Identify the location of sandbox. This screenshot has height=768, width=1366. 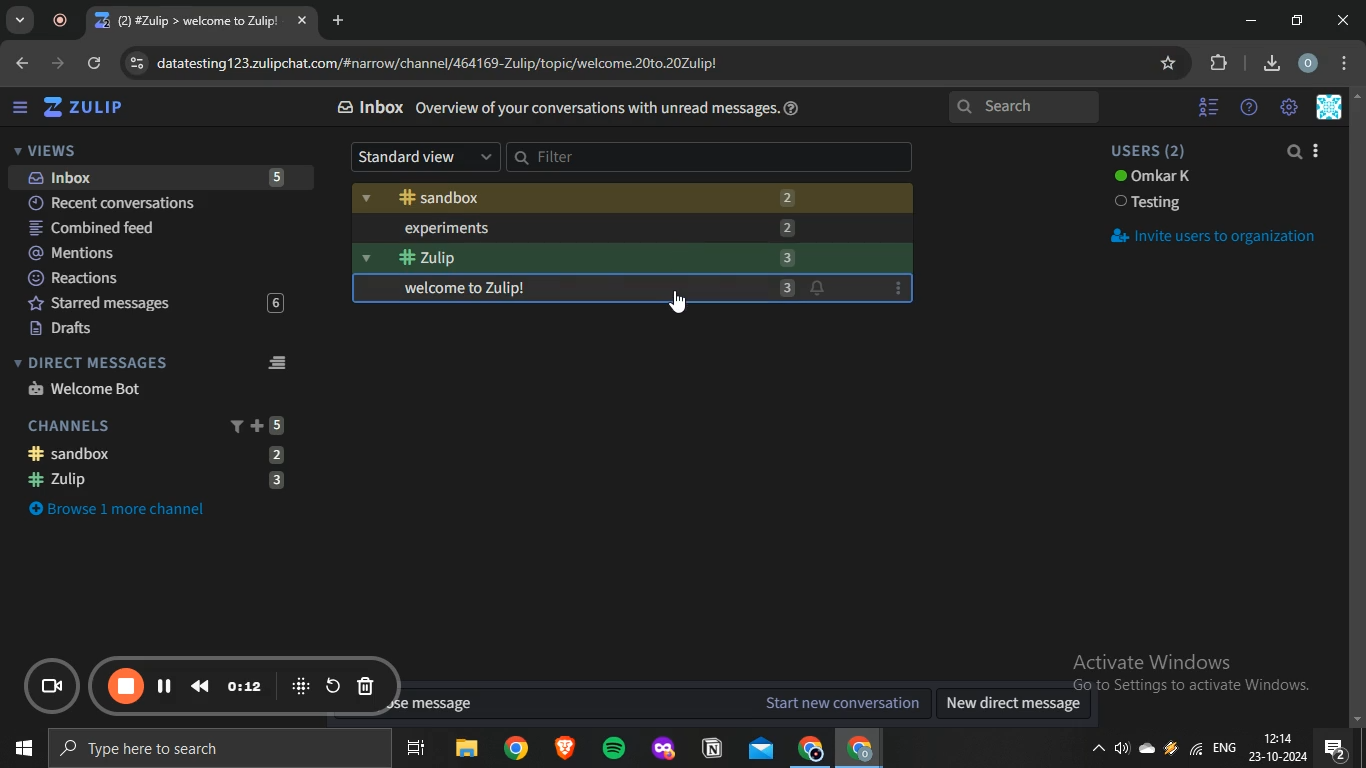
(631, 199).